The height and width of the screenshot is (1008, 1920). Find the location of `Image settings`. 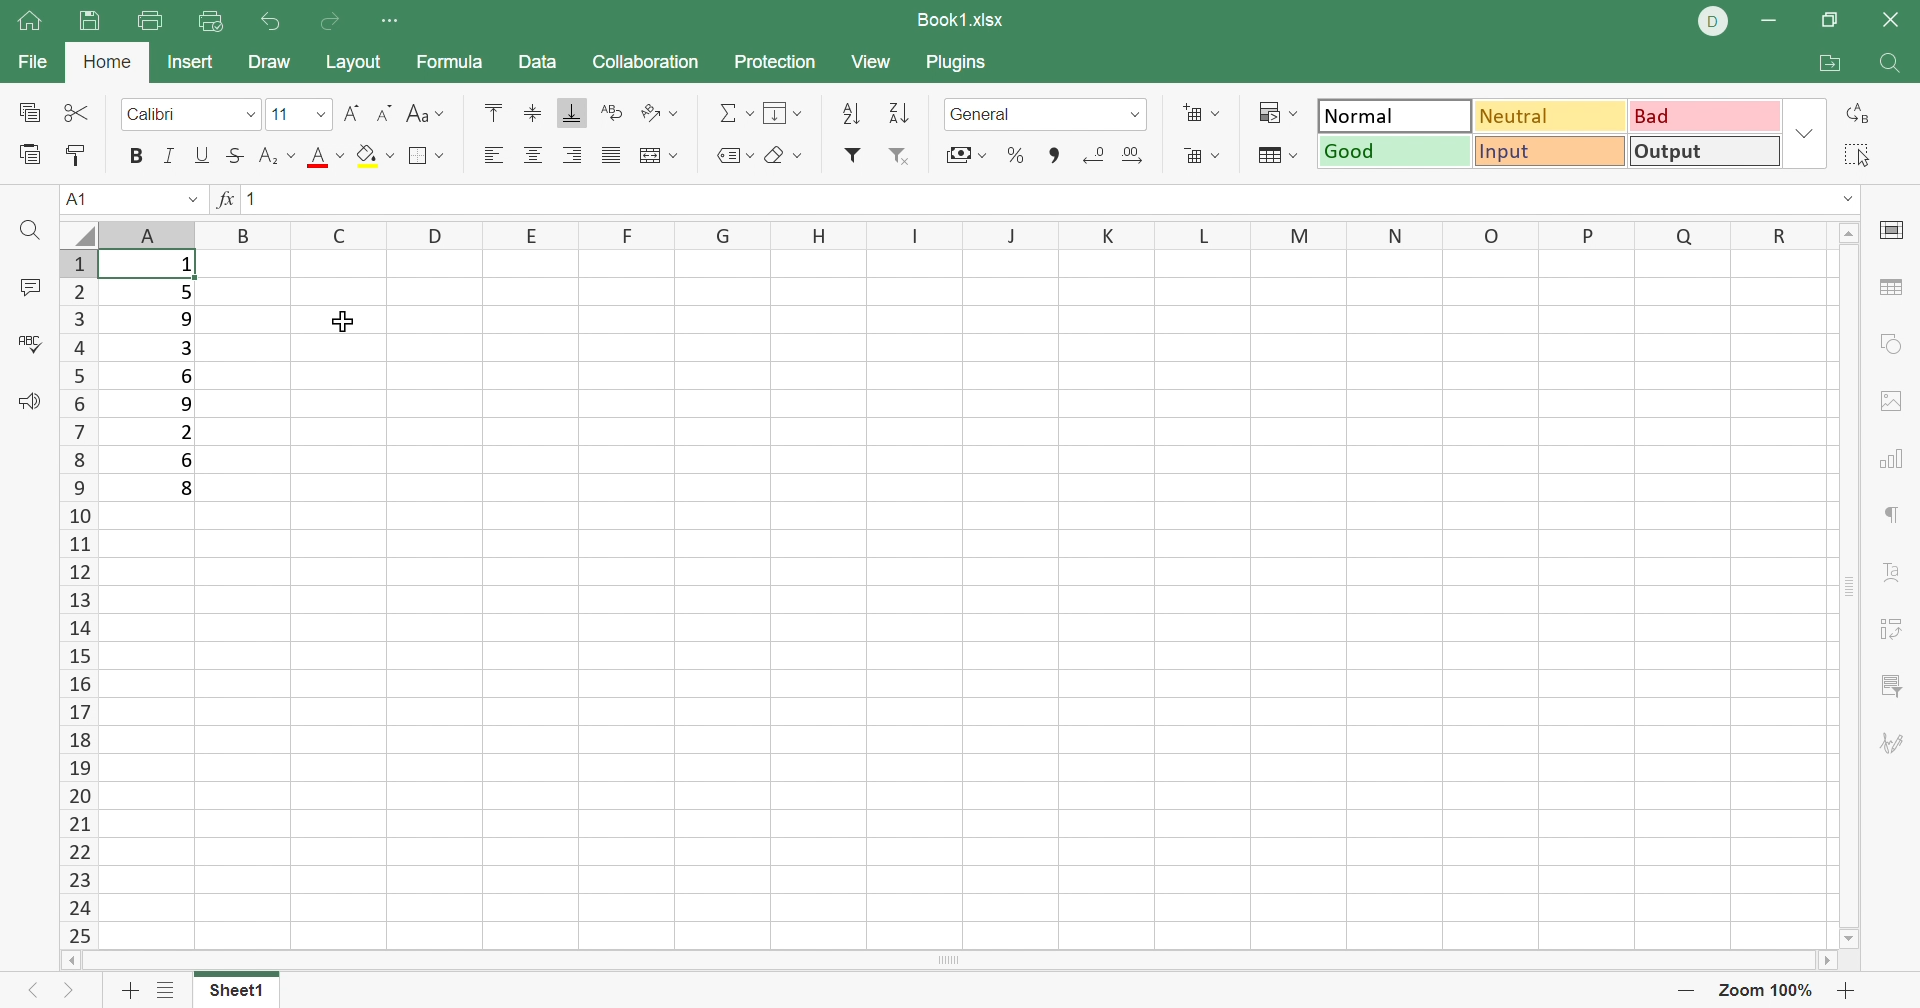

Image settings is located at coordinates (1888, 404).